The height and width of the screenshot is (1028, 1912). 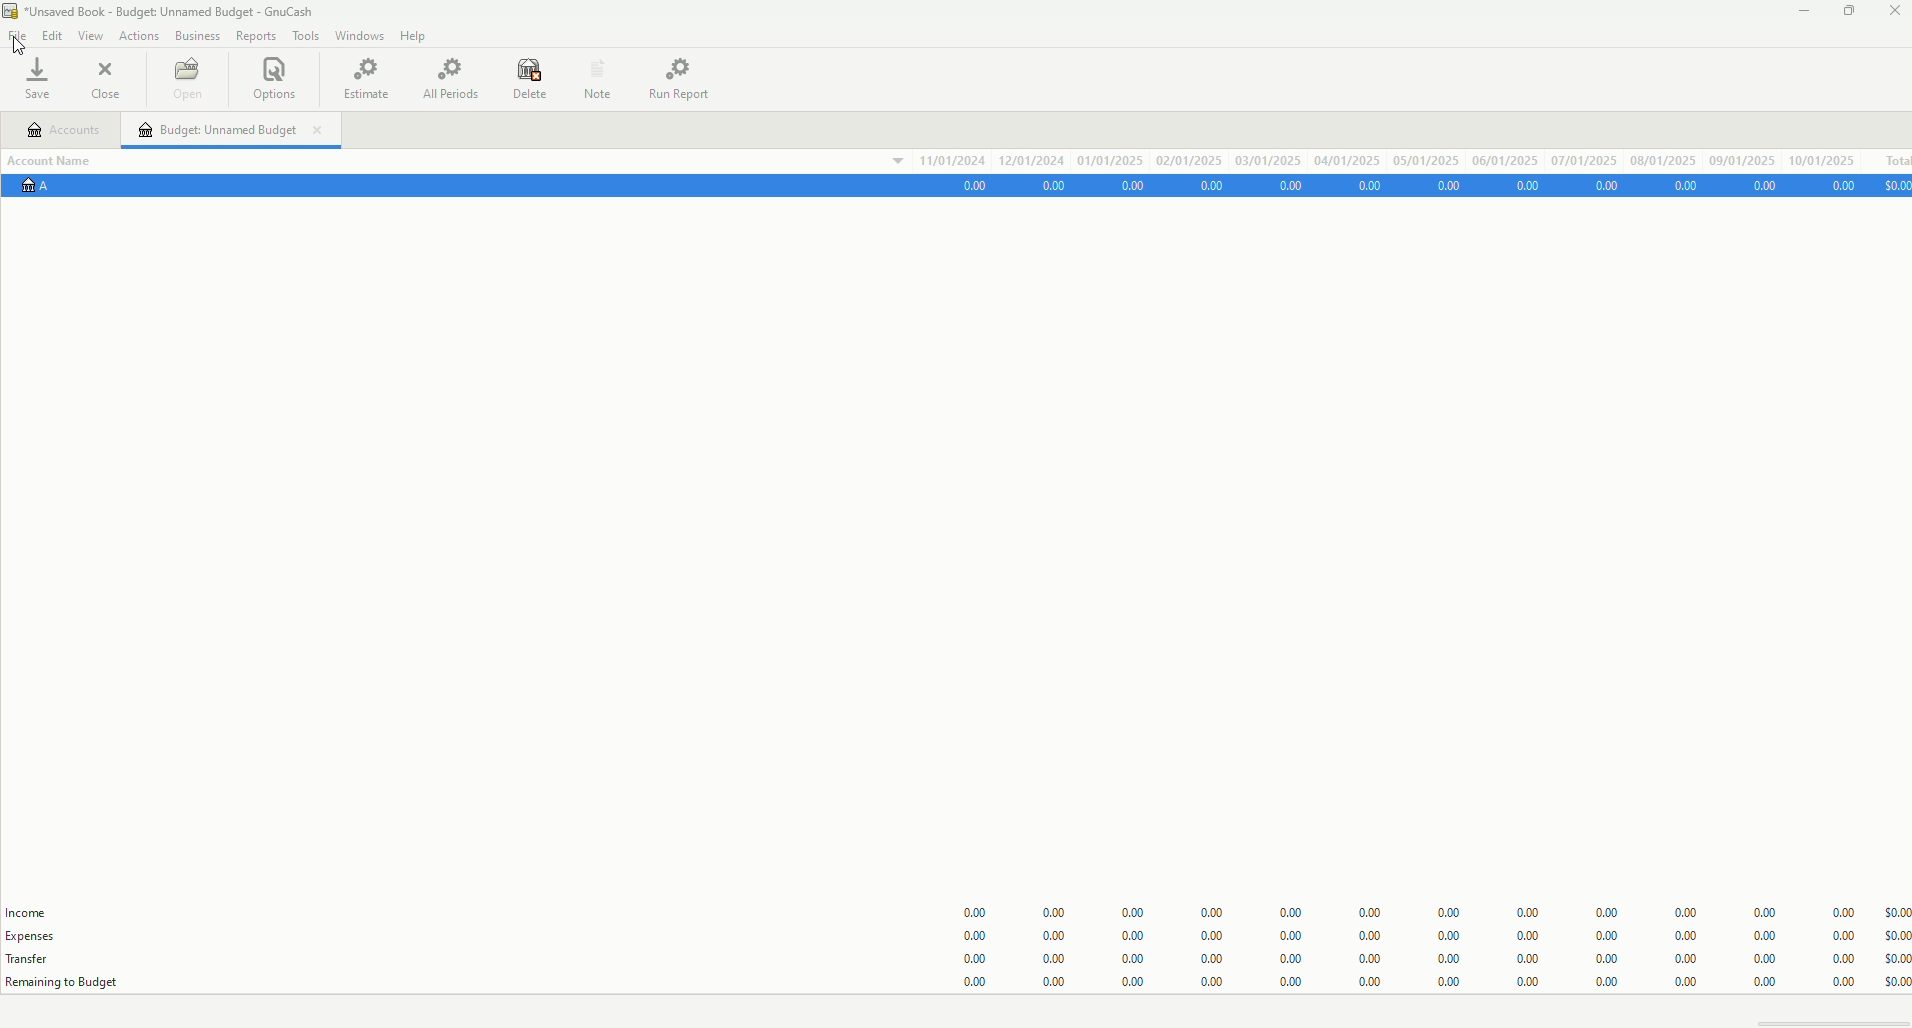 I want to click on Save, so click(x=44, y=76).